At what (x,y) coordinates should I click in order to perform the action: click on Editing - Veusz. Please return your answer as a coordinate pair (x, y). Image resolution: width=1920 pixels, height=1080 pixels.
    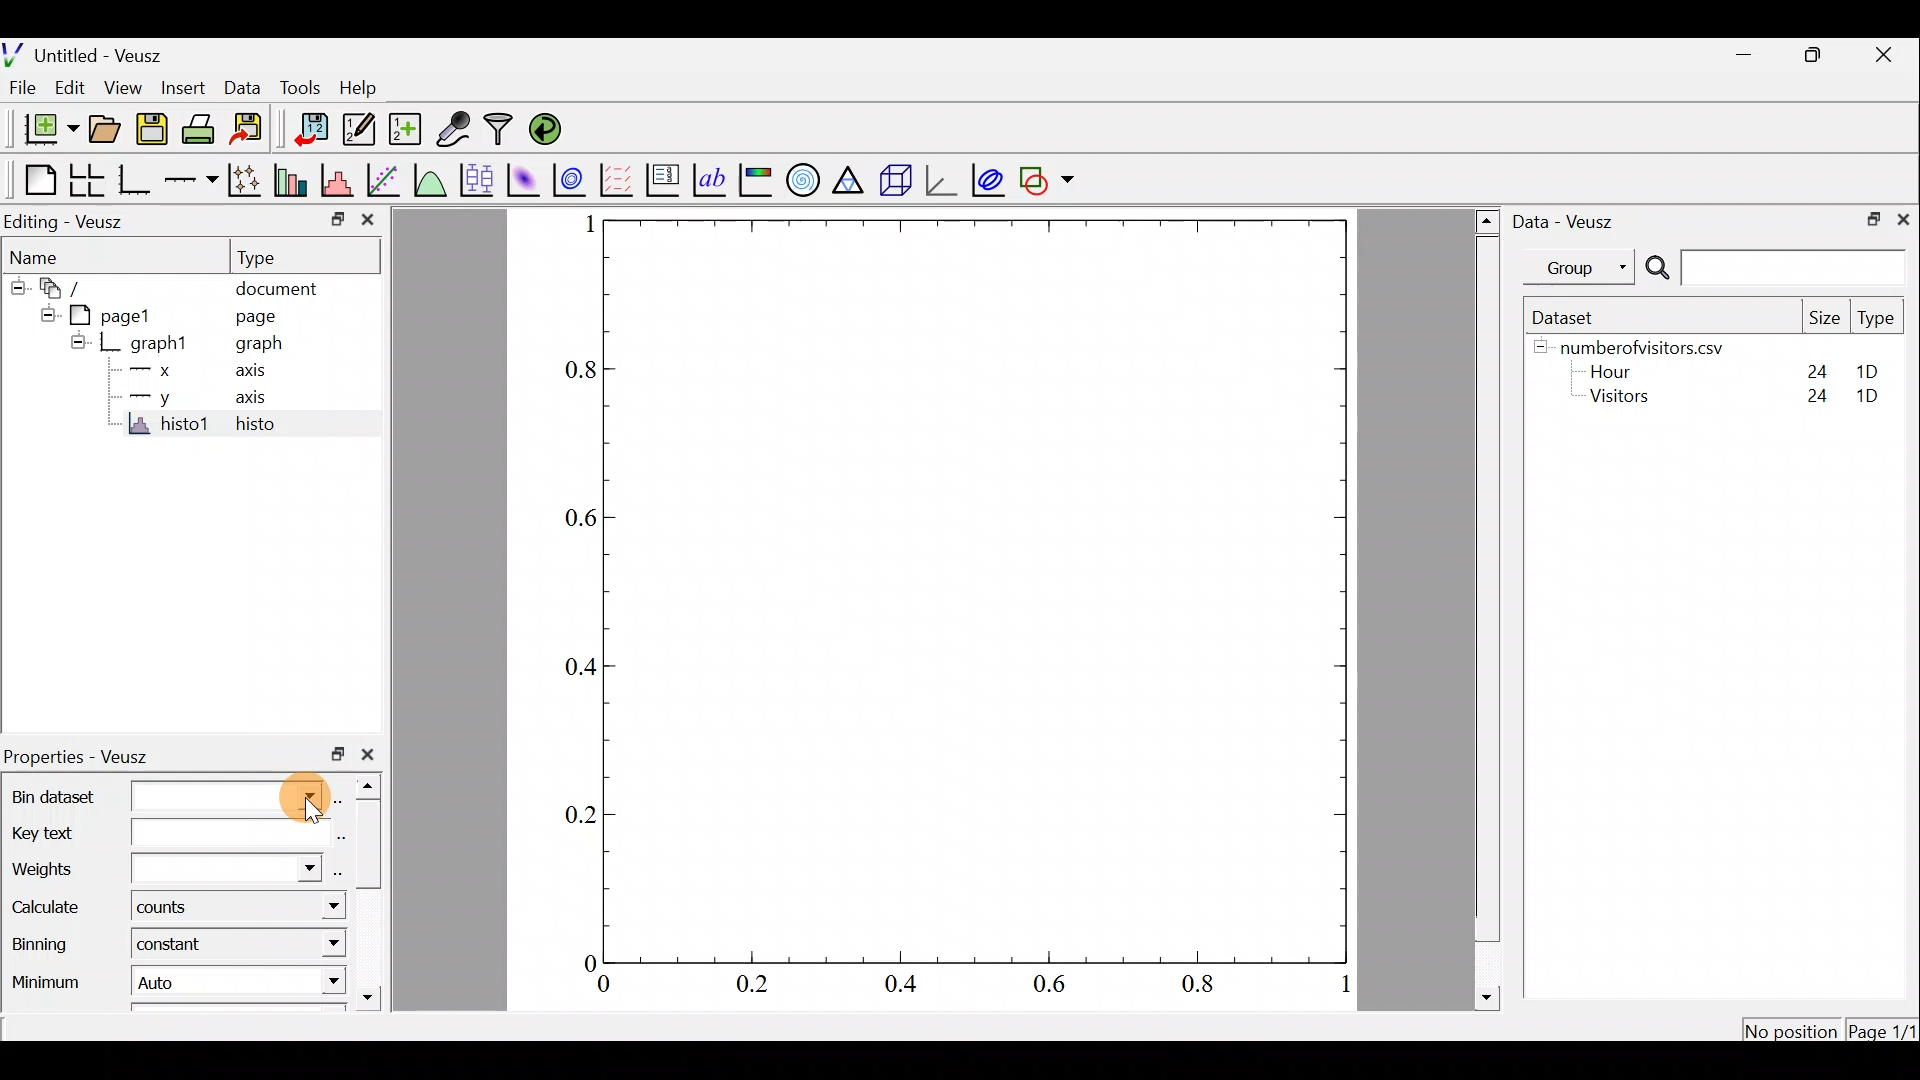
    Looking at the image, I should click on (68, 221).